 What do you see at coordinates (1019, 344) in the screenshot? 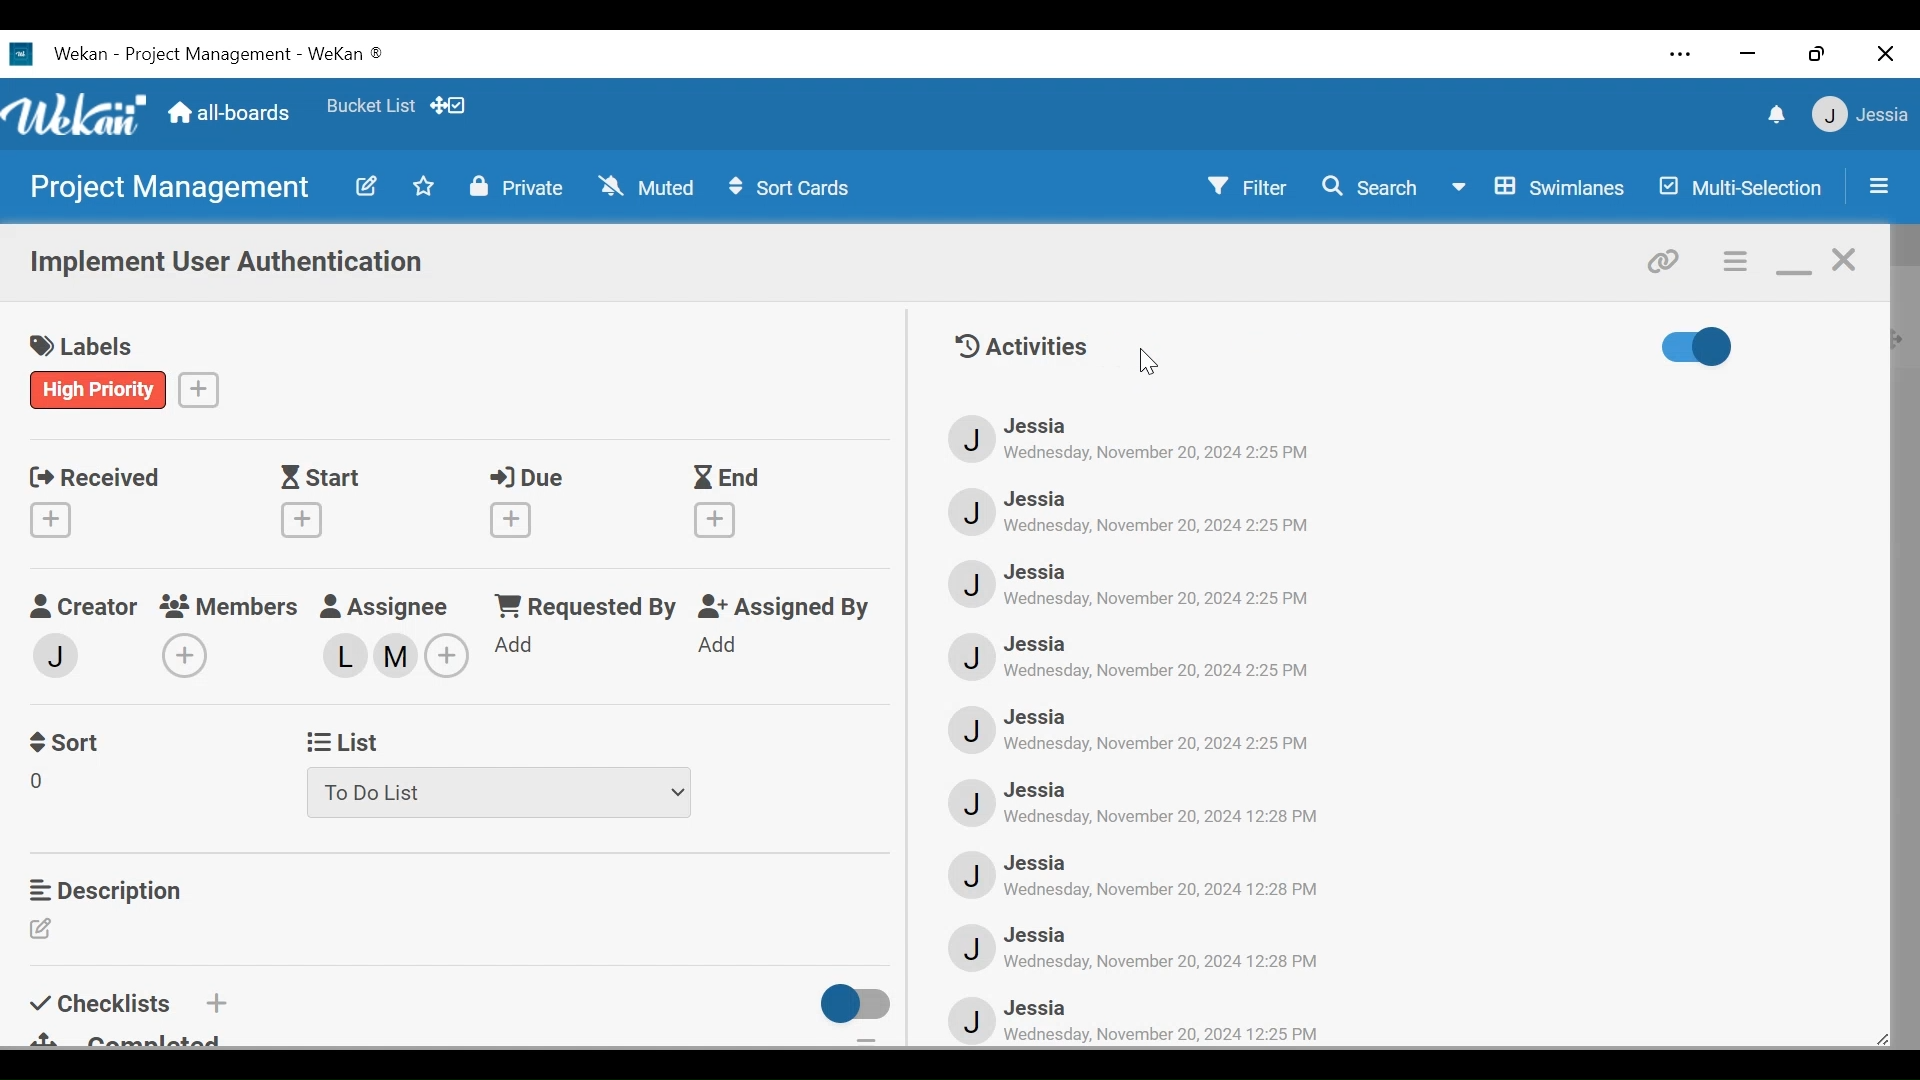
I see `Activities` at bounding box center [1019, 344].